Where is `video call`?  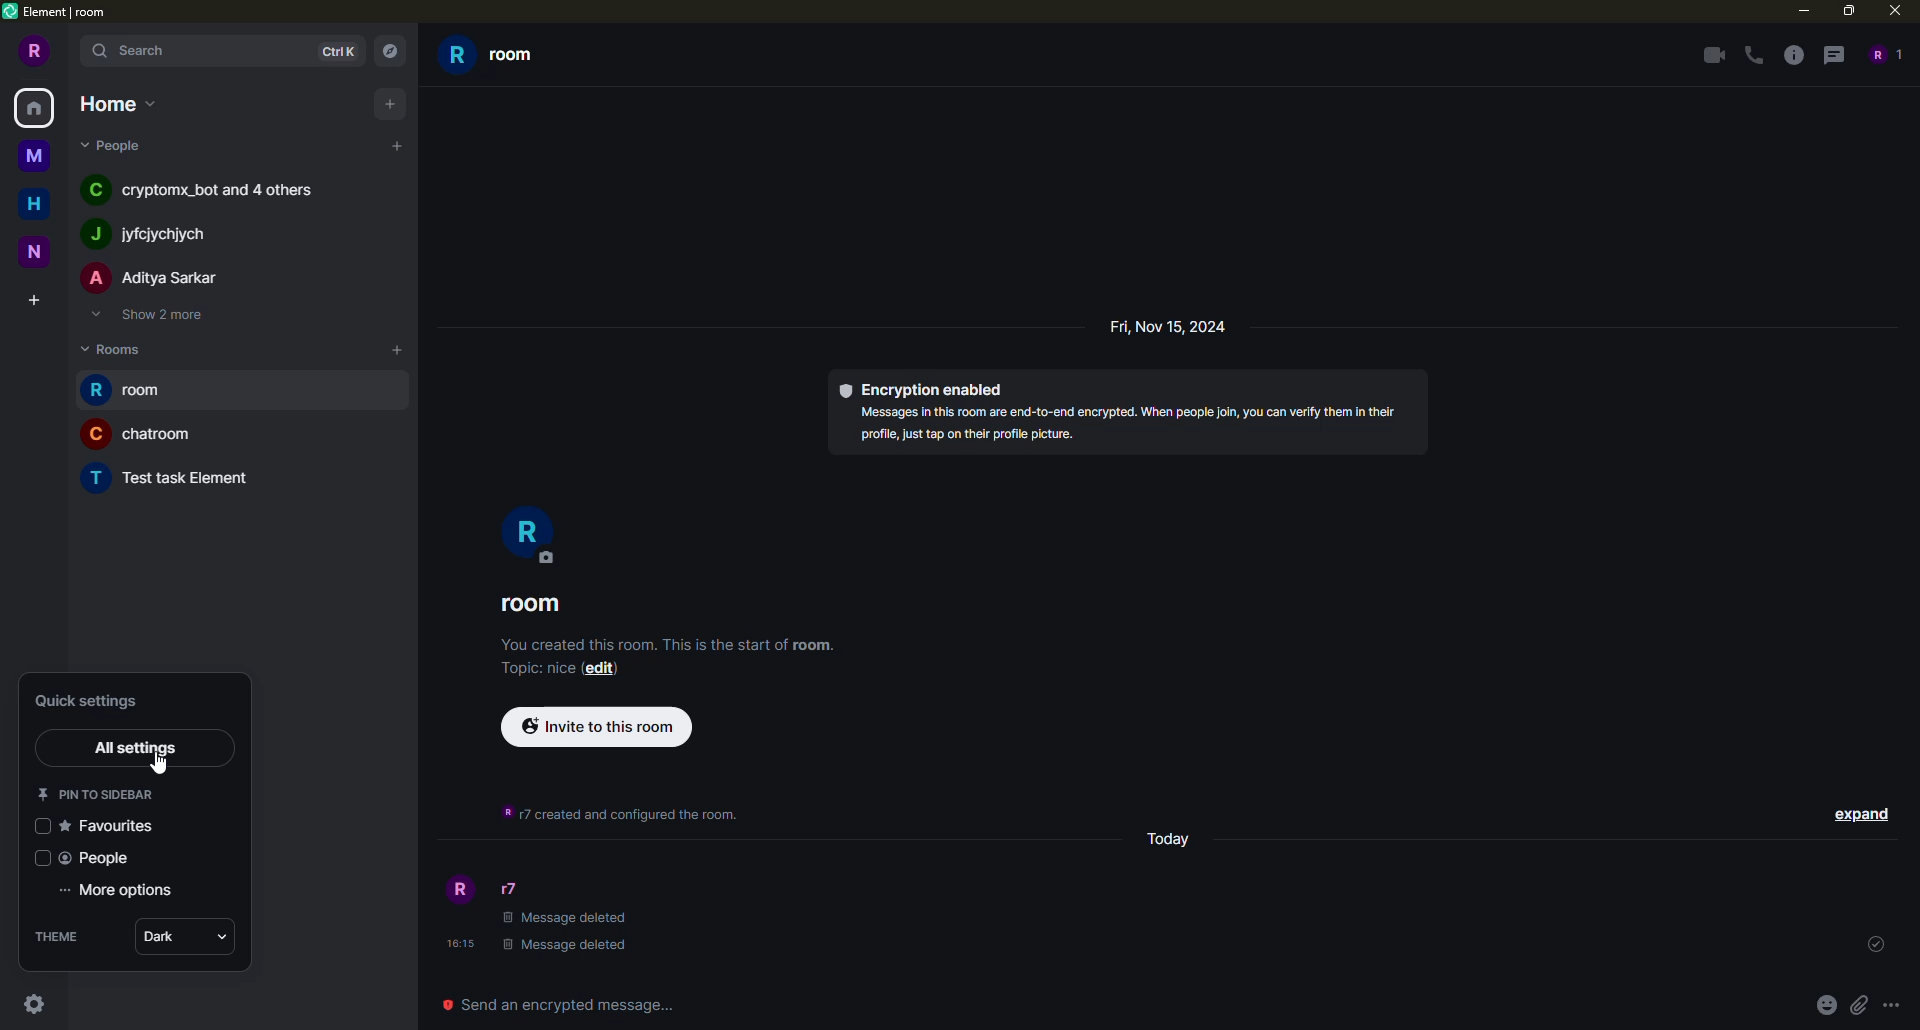
video call is located at coordinates (1710, 55).